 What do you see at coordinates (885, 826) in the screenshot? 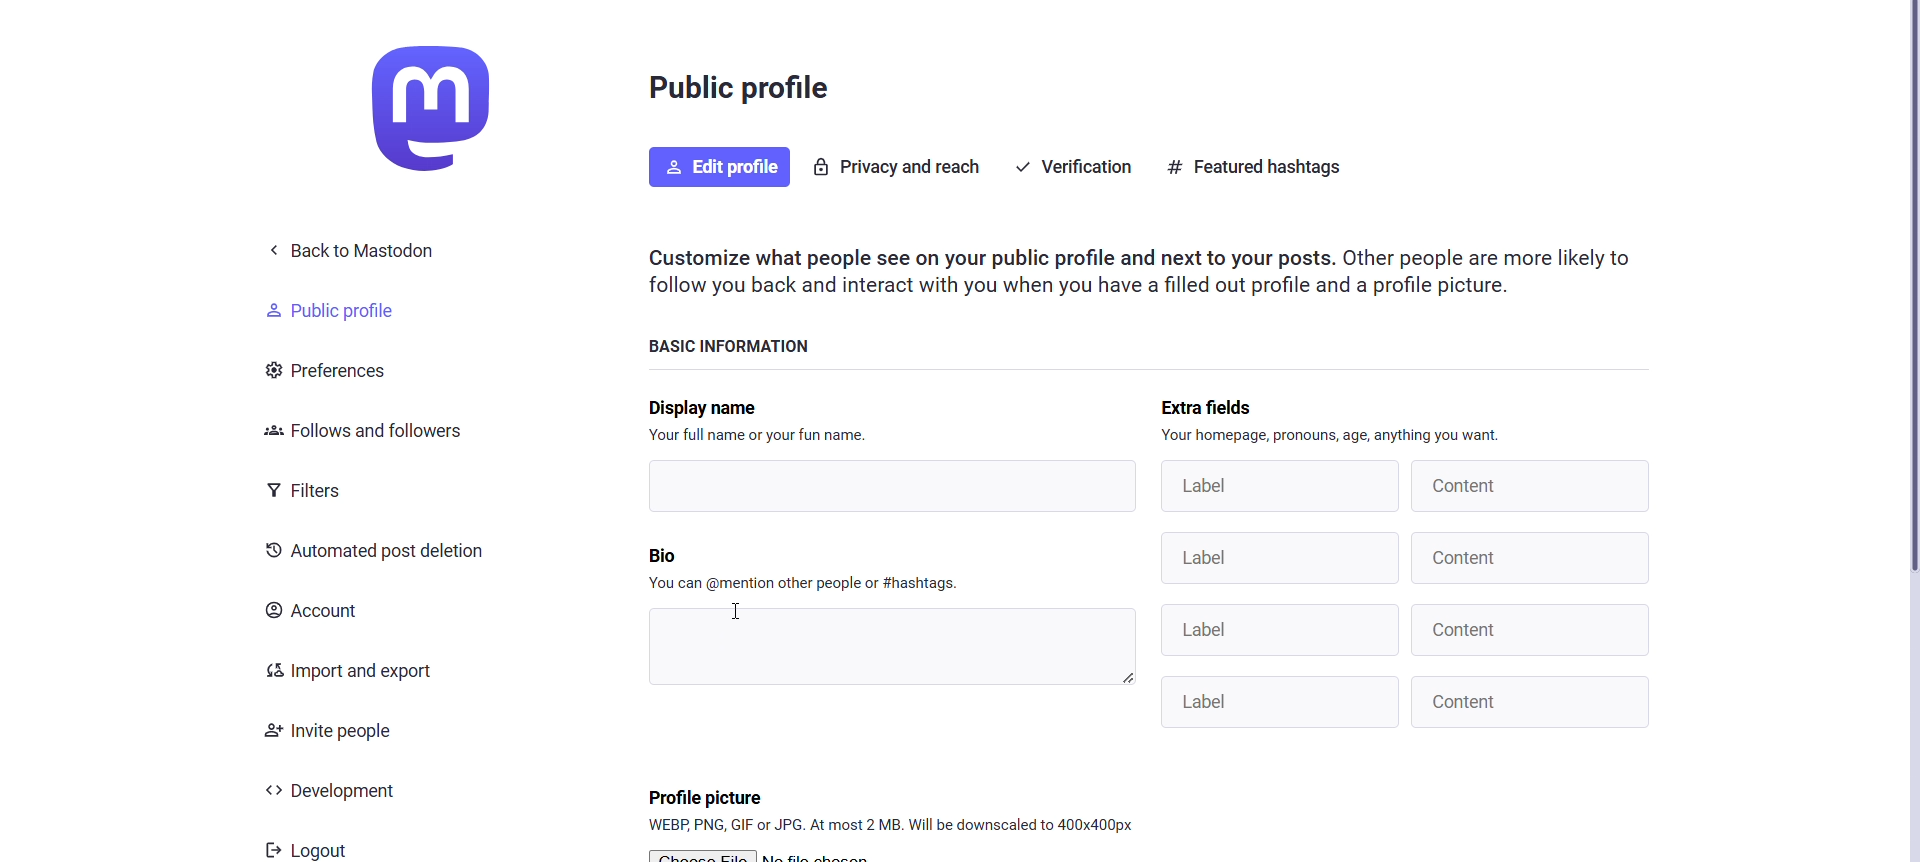
I see `WEBP, PNG, GIF or JPG. At most 2 MB. Will be downscaled to 400x400px` at bounding box center [885, 826].